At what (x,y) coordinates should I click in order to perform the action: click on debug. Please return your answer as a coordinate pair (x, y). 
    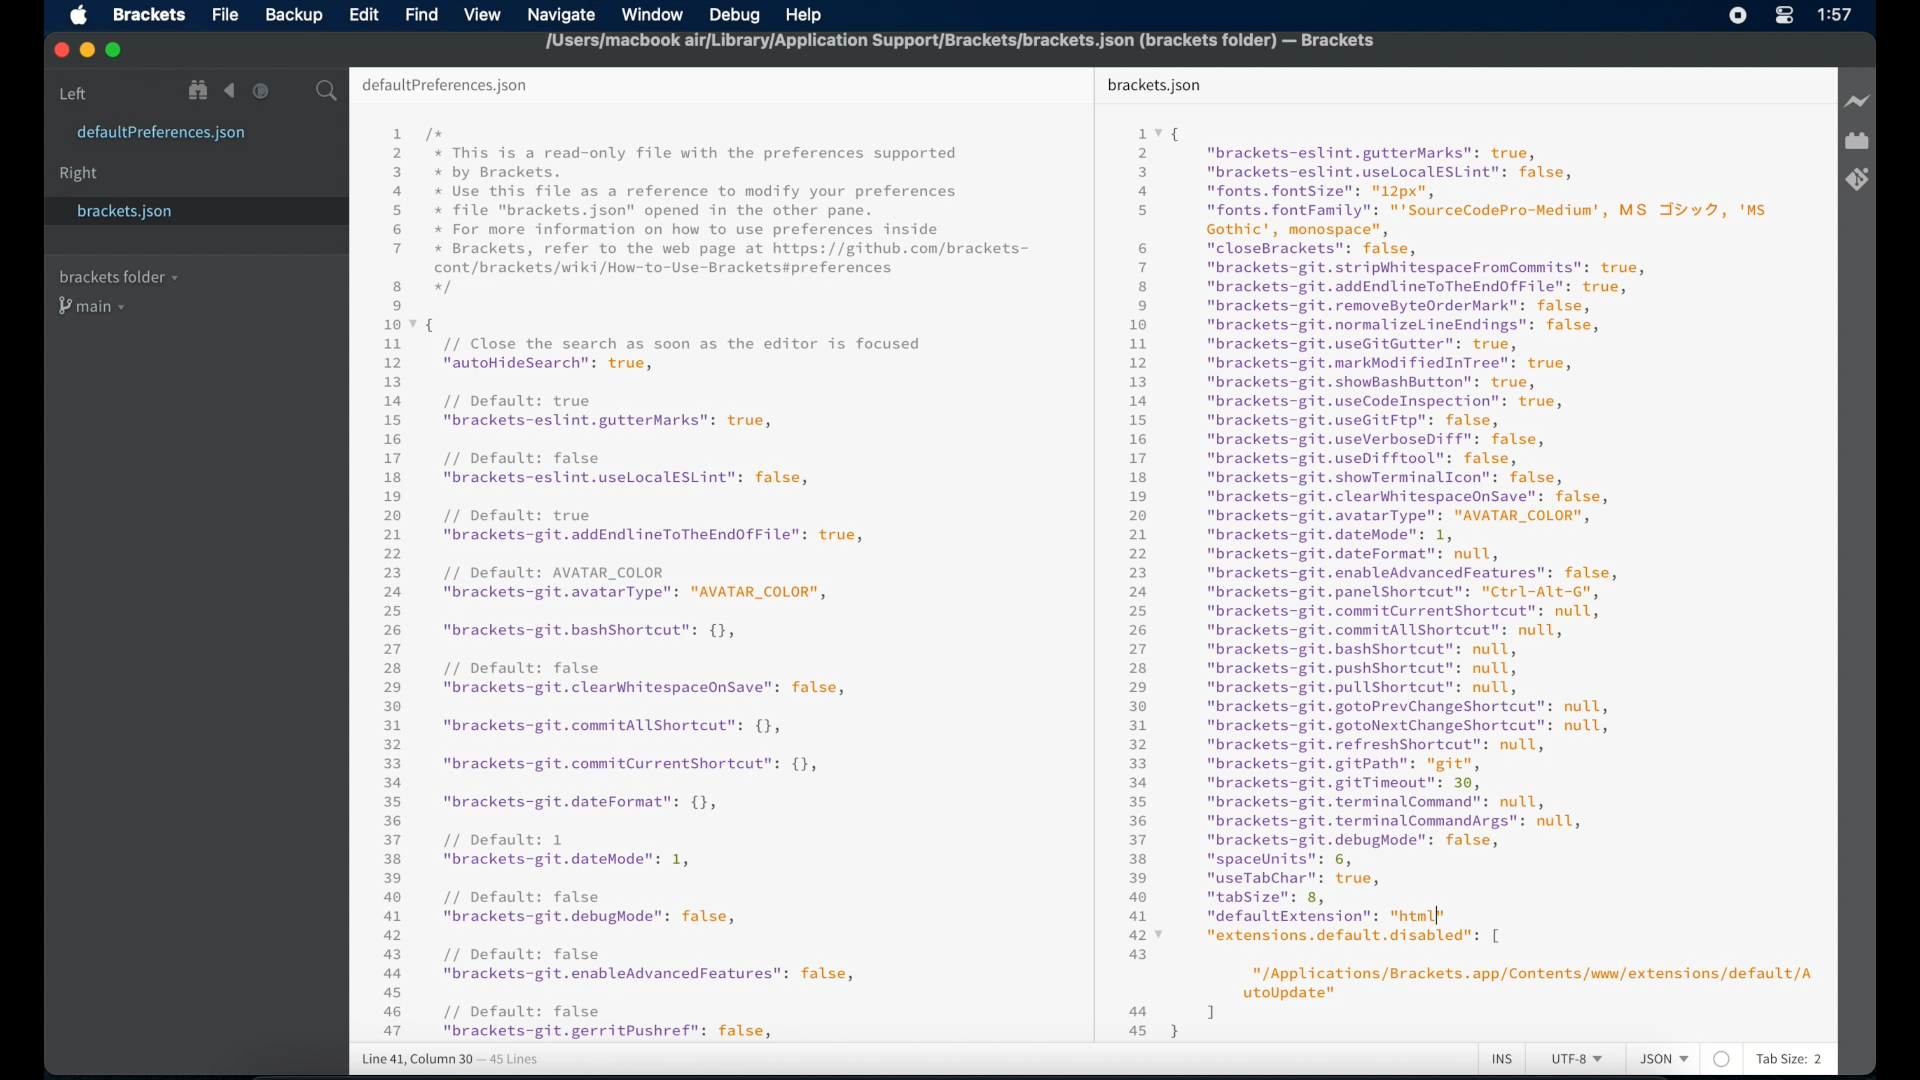
    Looking at the image, I should click on (737, 17).